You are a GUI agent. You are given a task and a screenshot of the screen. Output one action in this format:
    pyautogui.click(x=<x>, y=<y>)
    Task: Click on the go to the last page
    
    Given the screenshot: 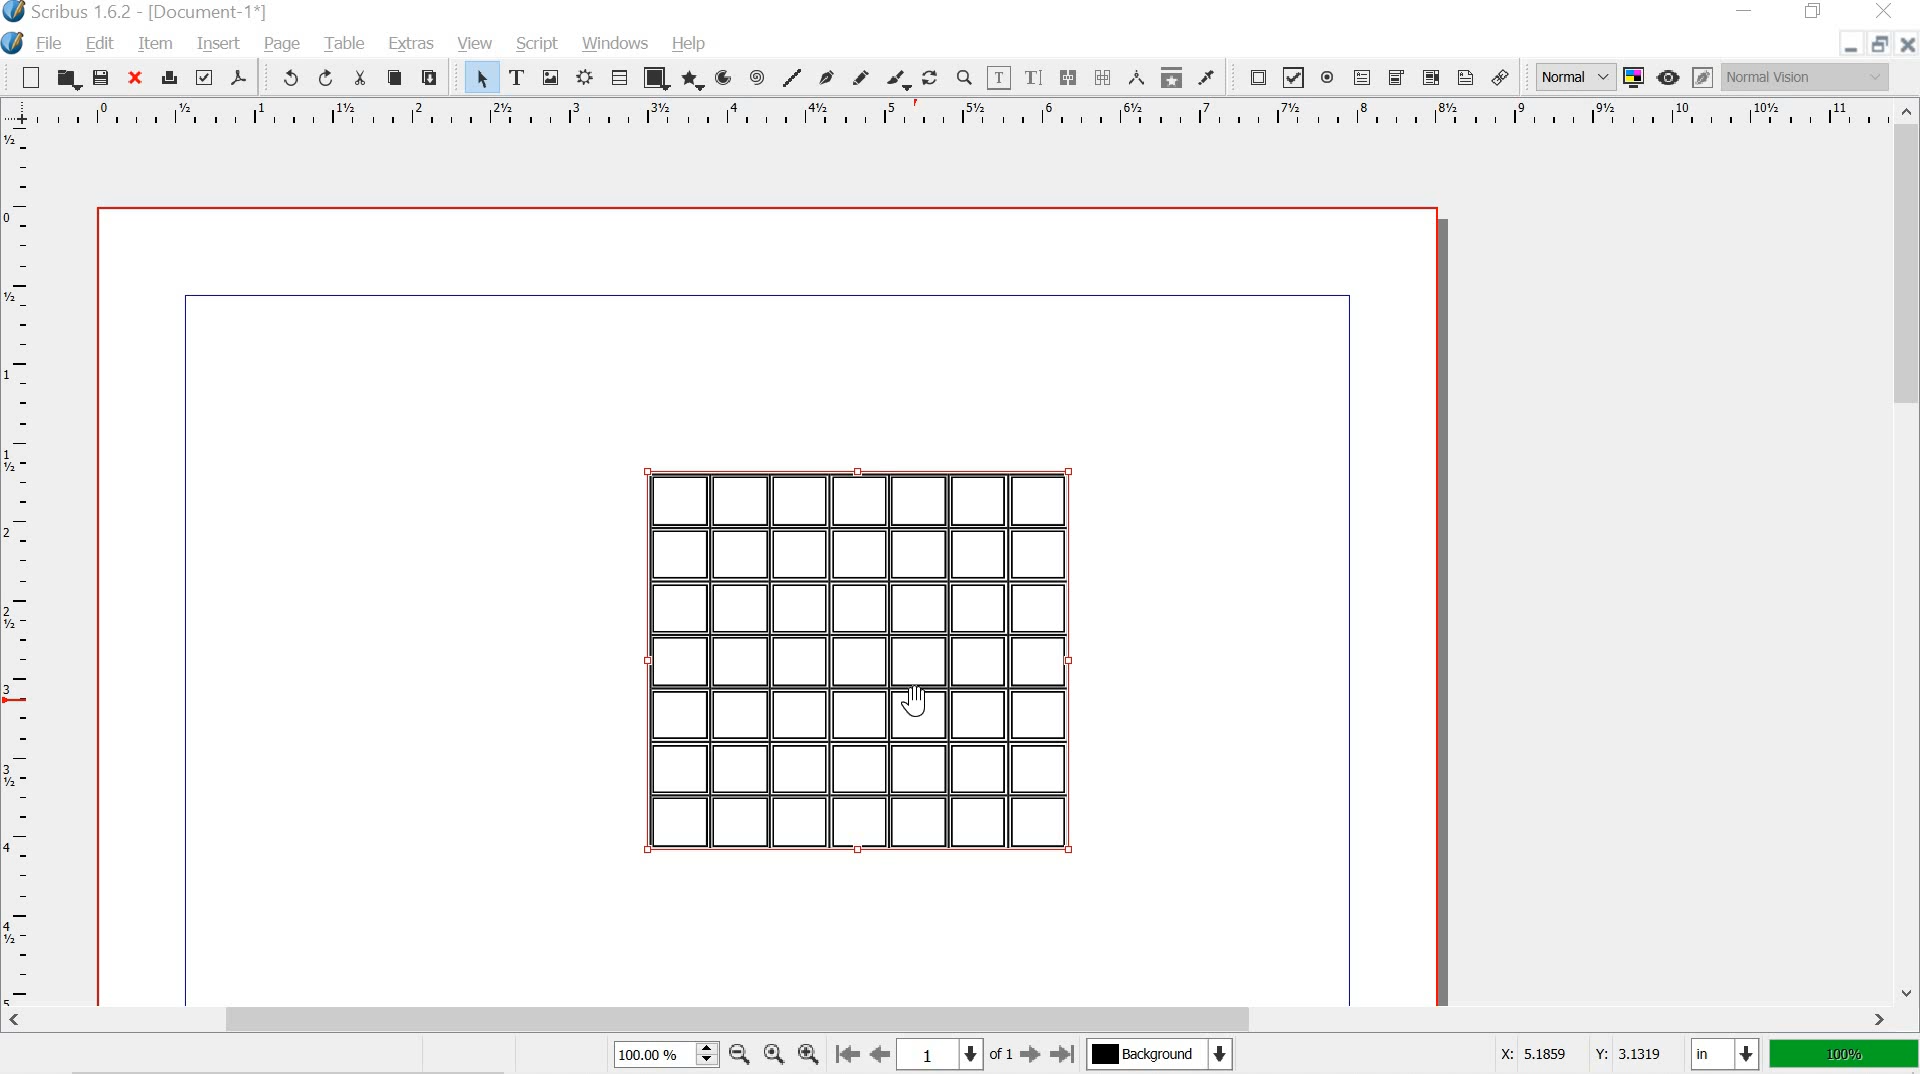 What is the action you would take?
    pyautogui.click(x=1063, y=1052)
    